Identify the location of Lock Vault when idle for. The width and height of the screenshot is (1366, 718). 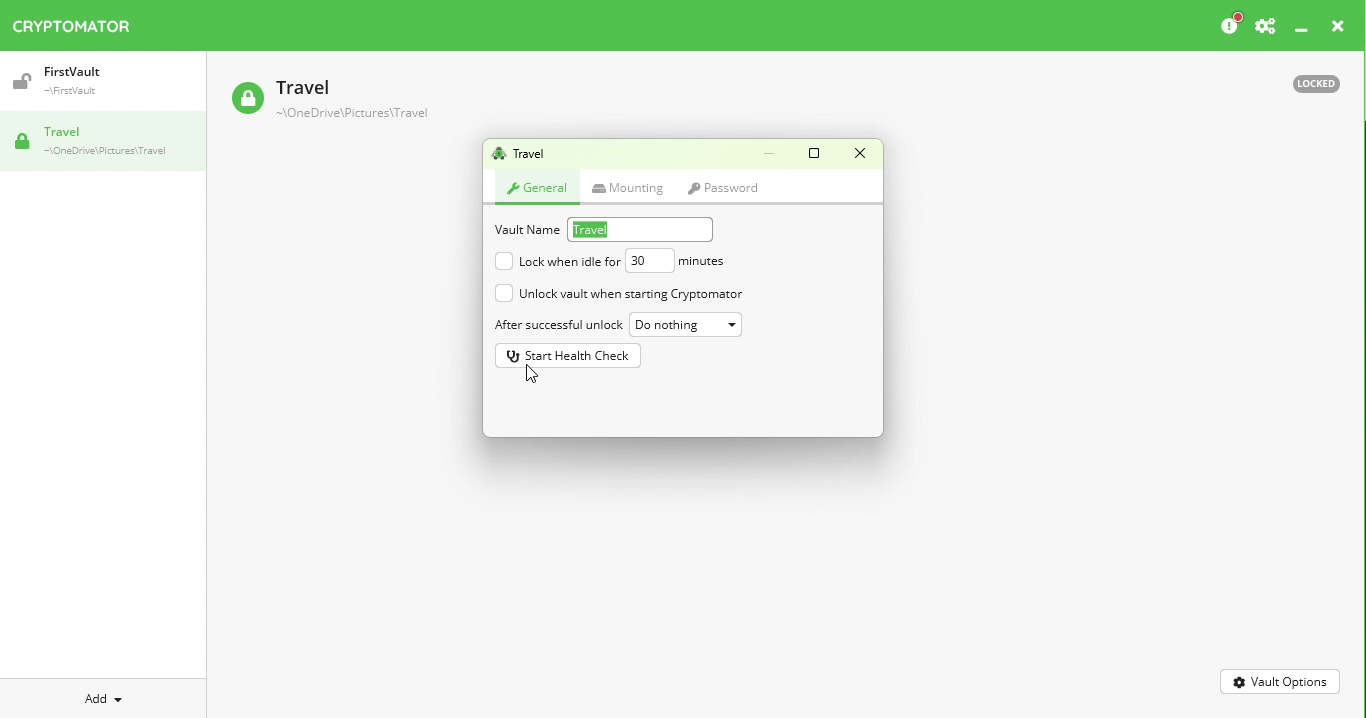
(568, 262).